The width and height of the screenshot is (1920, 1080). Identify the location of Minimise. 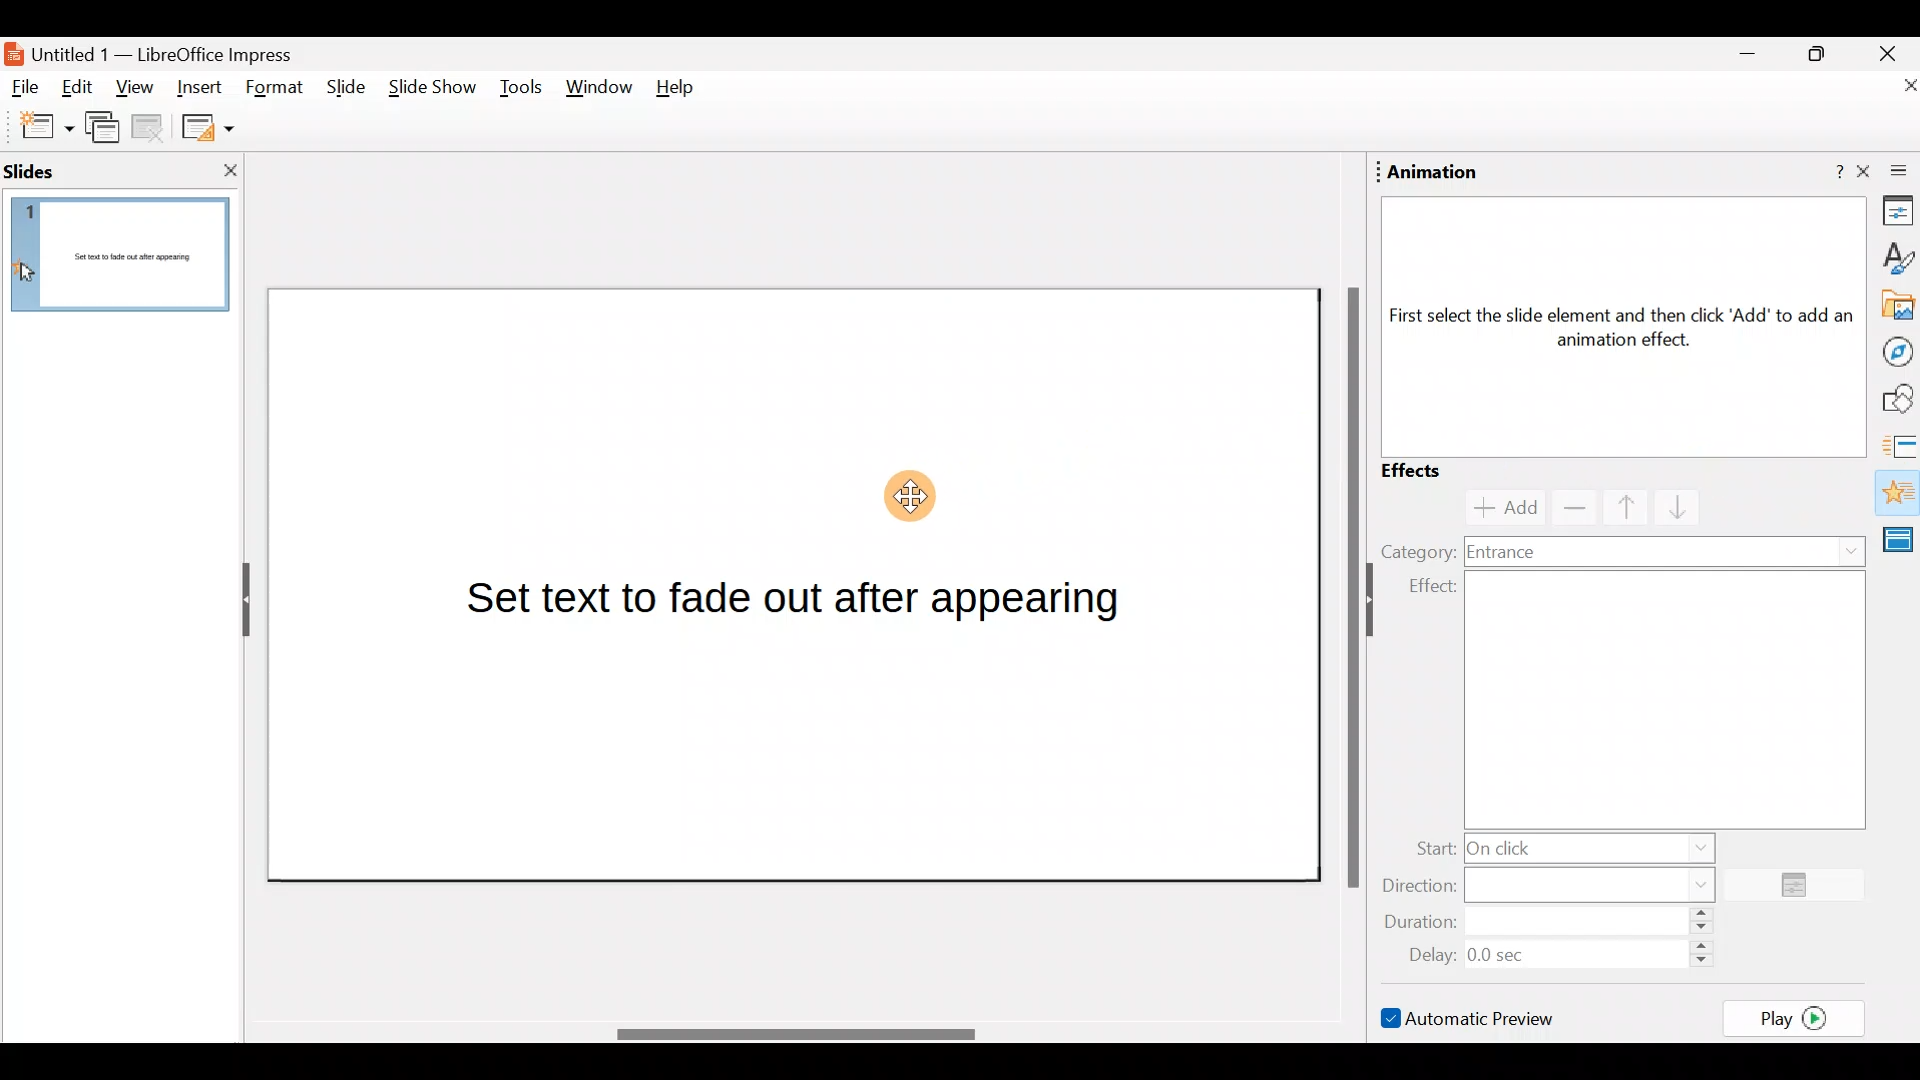
(1745, 59).